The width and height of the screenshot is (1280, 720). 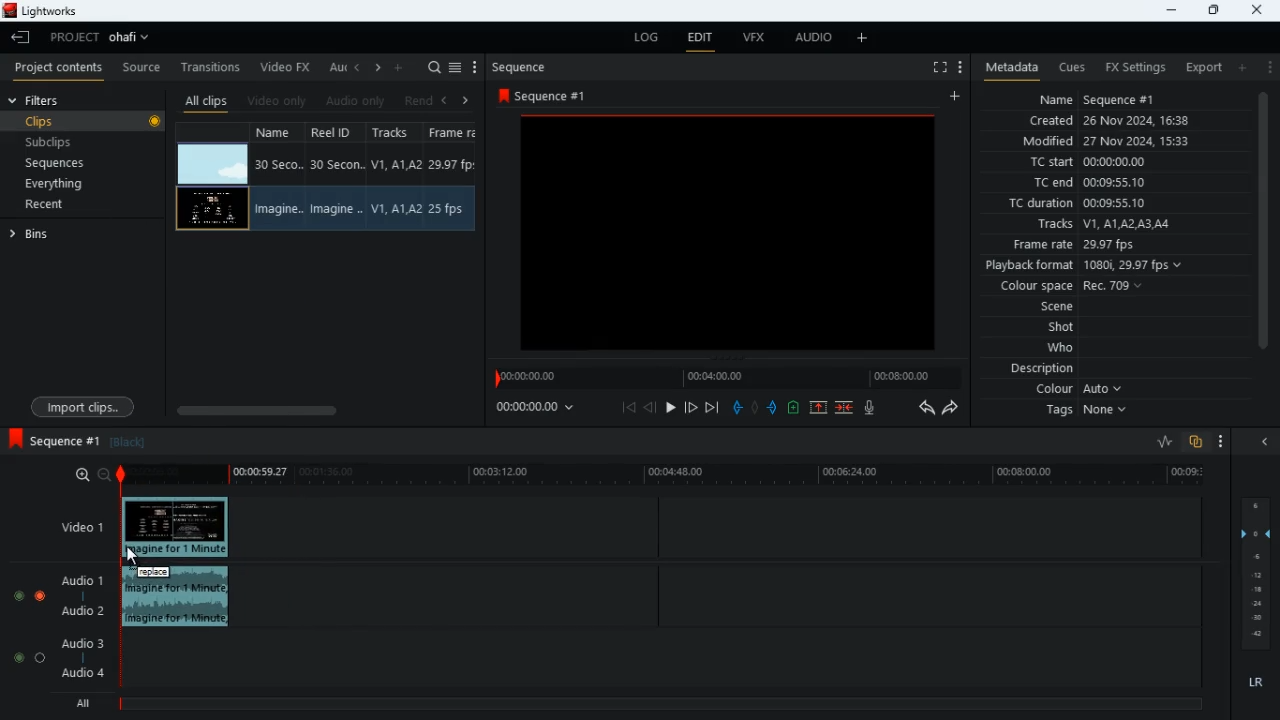 What do you see at coordinates (667, 477) in the screenshot?
I see `timeline` at bounding box center [667, 477].